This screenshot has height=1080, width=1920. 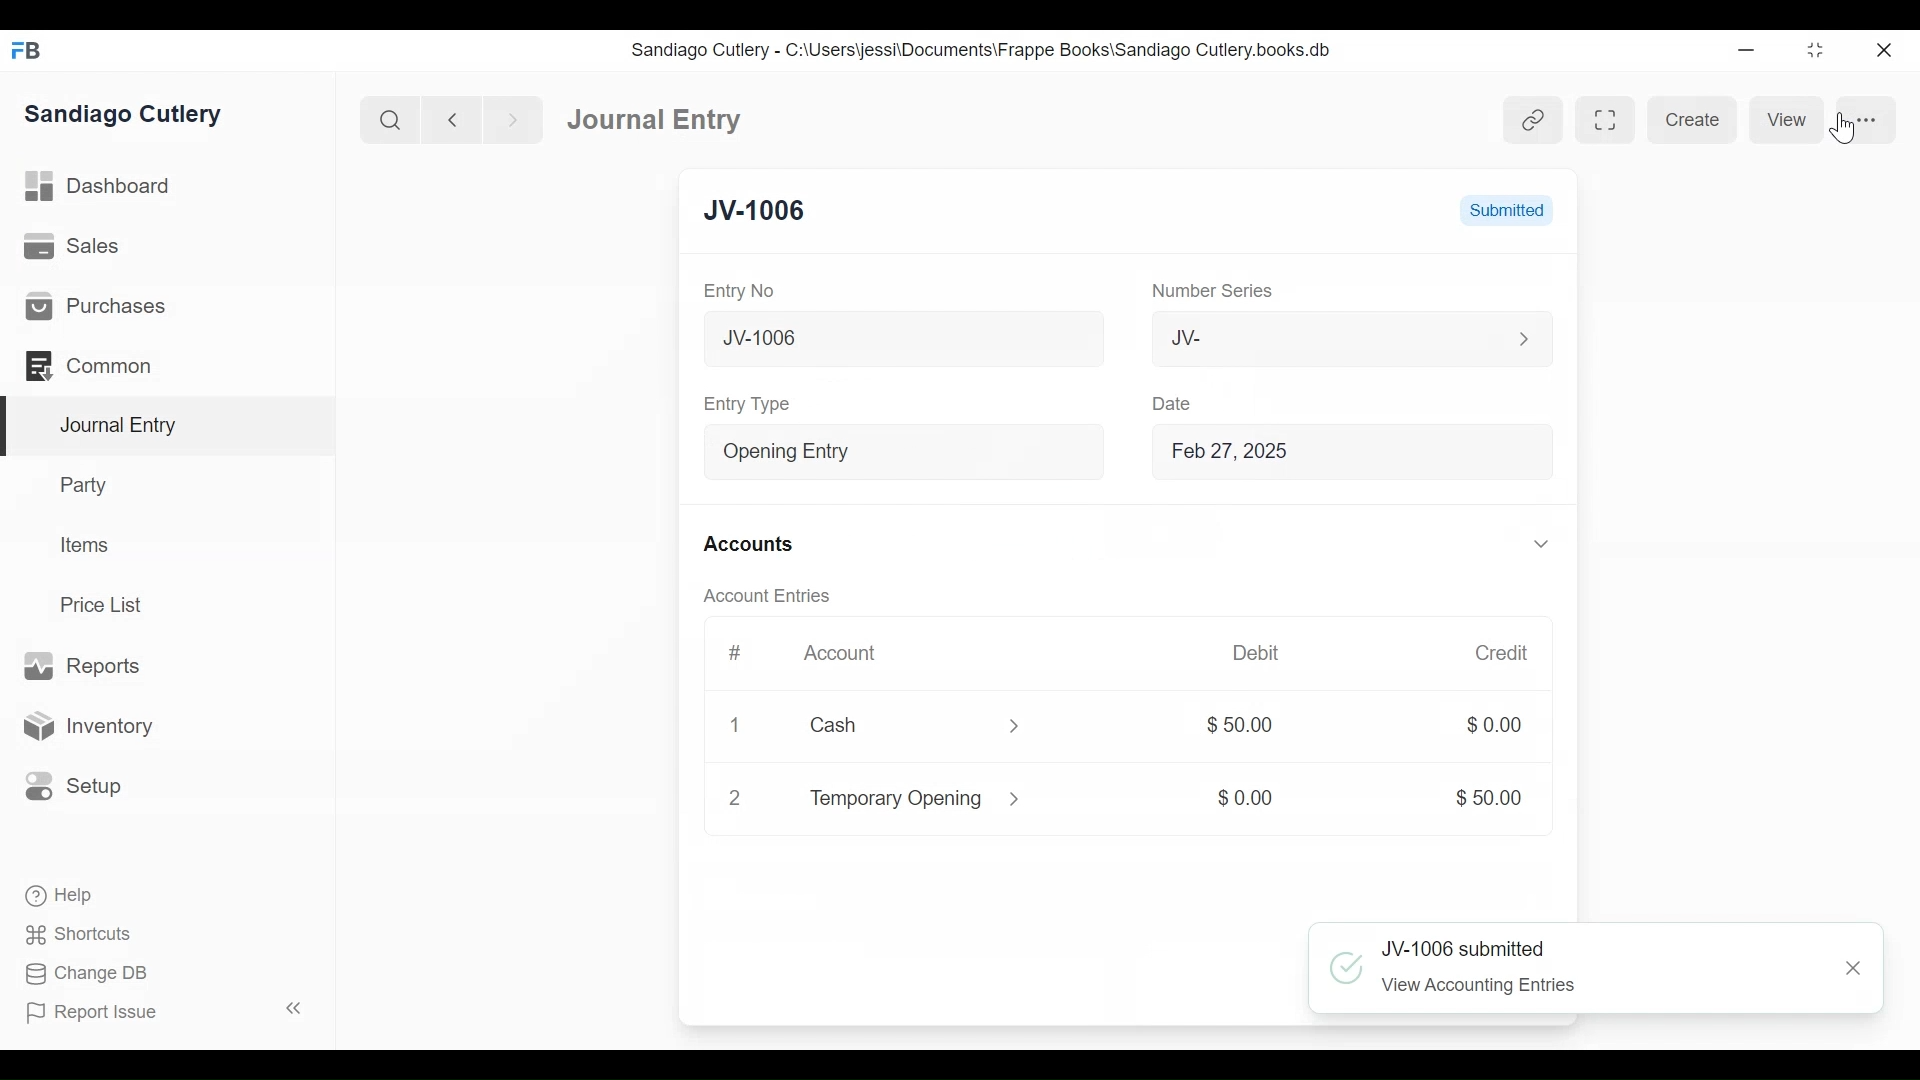 I want to click on Journal Entry, so click(x=164, y=427).